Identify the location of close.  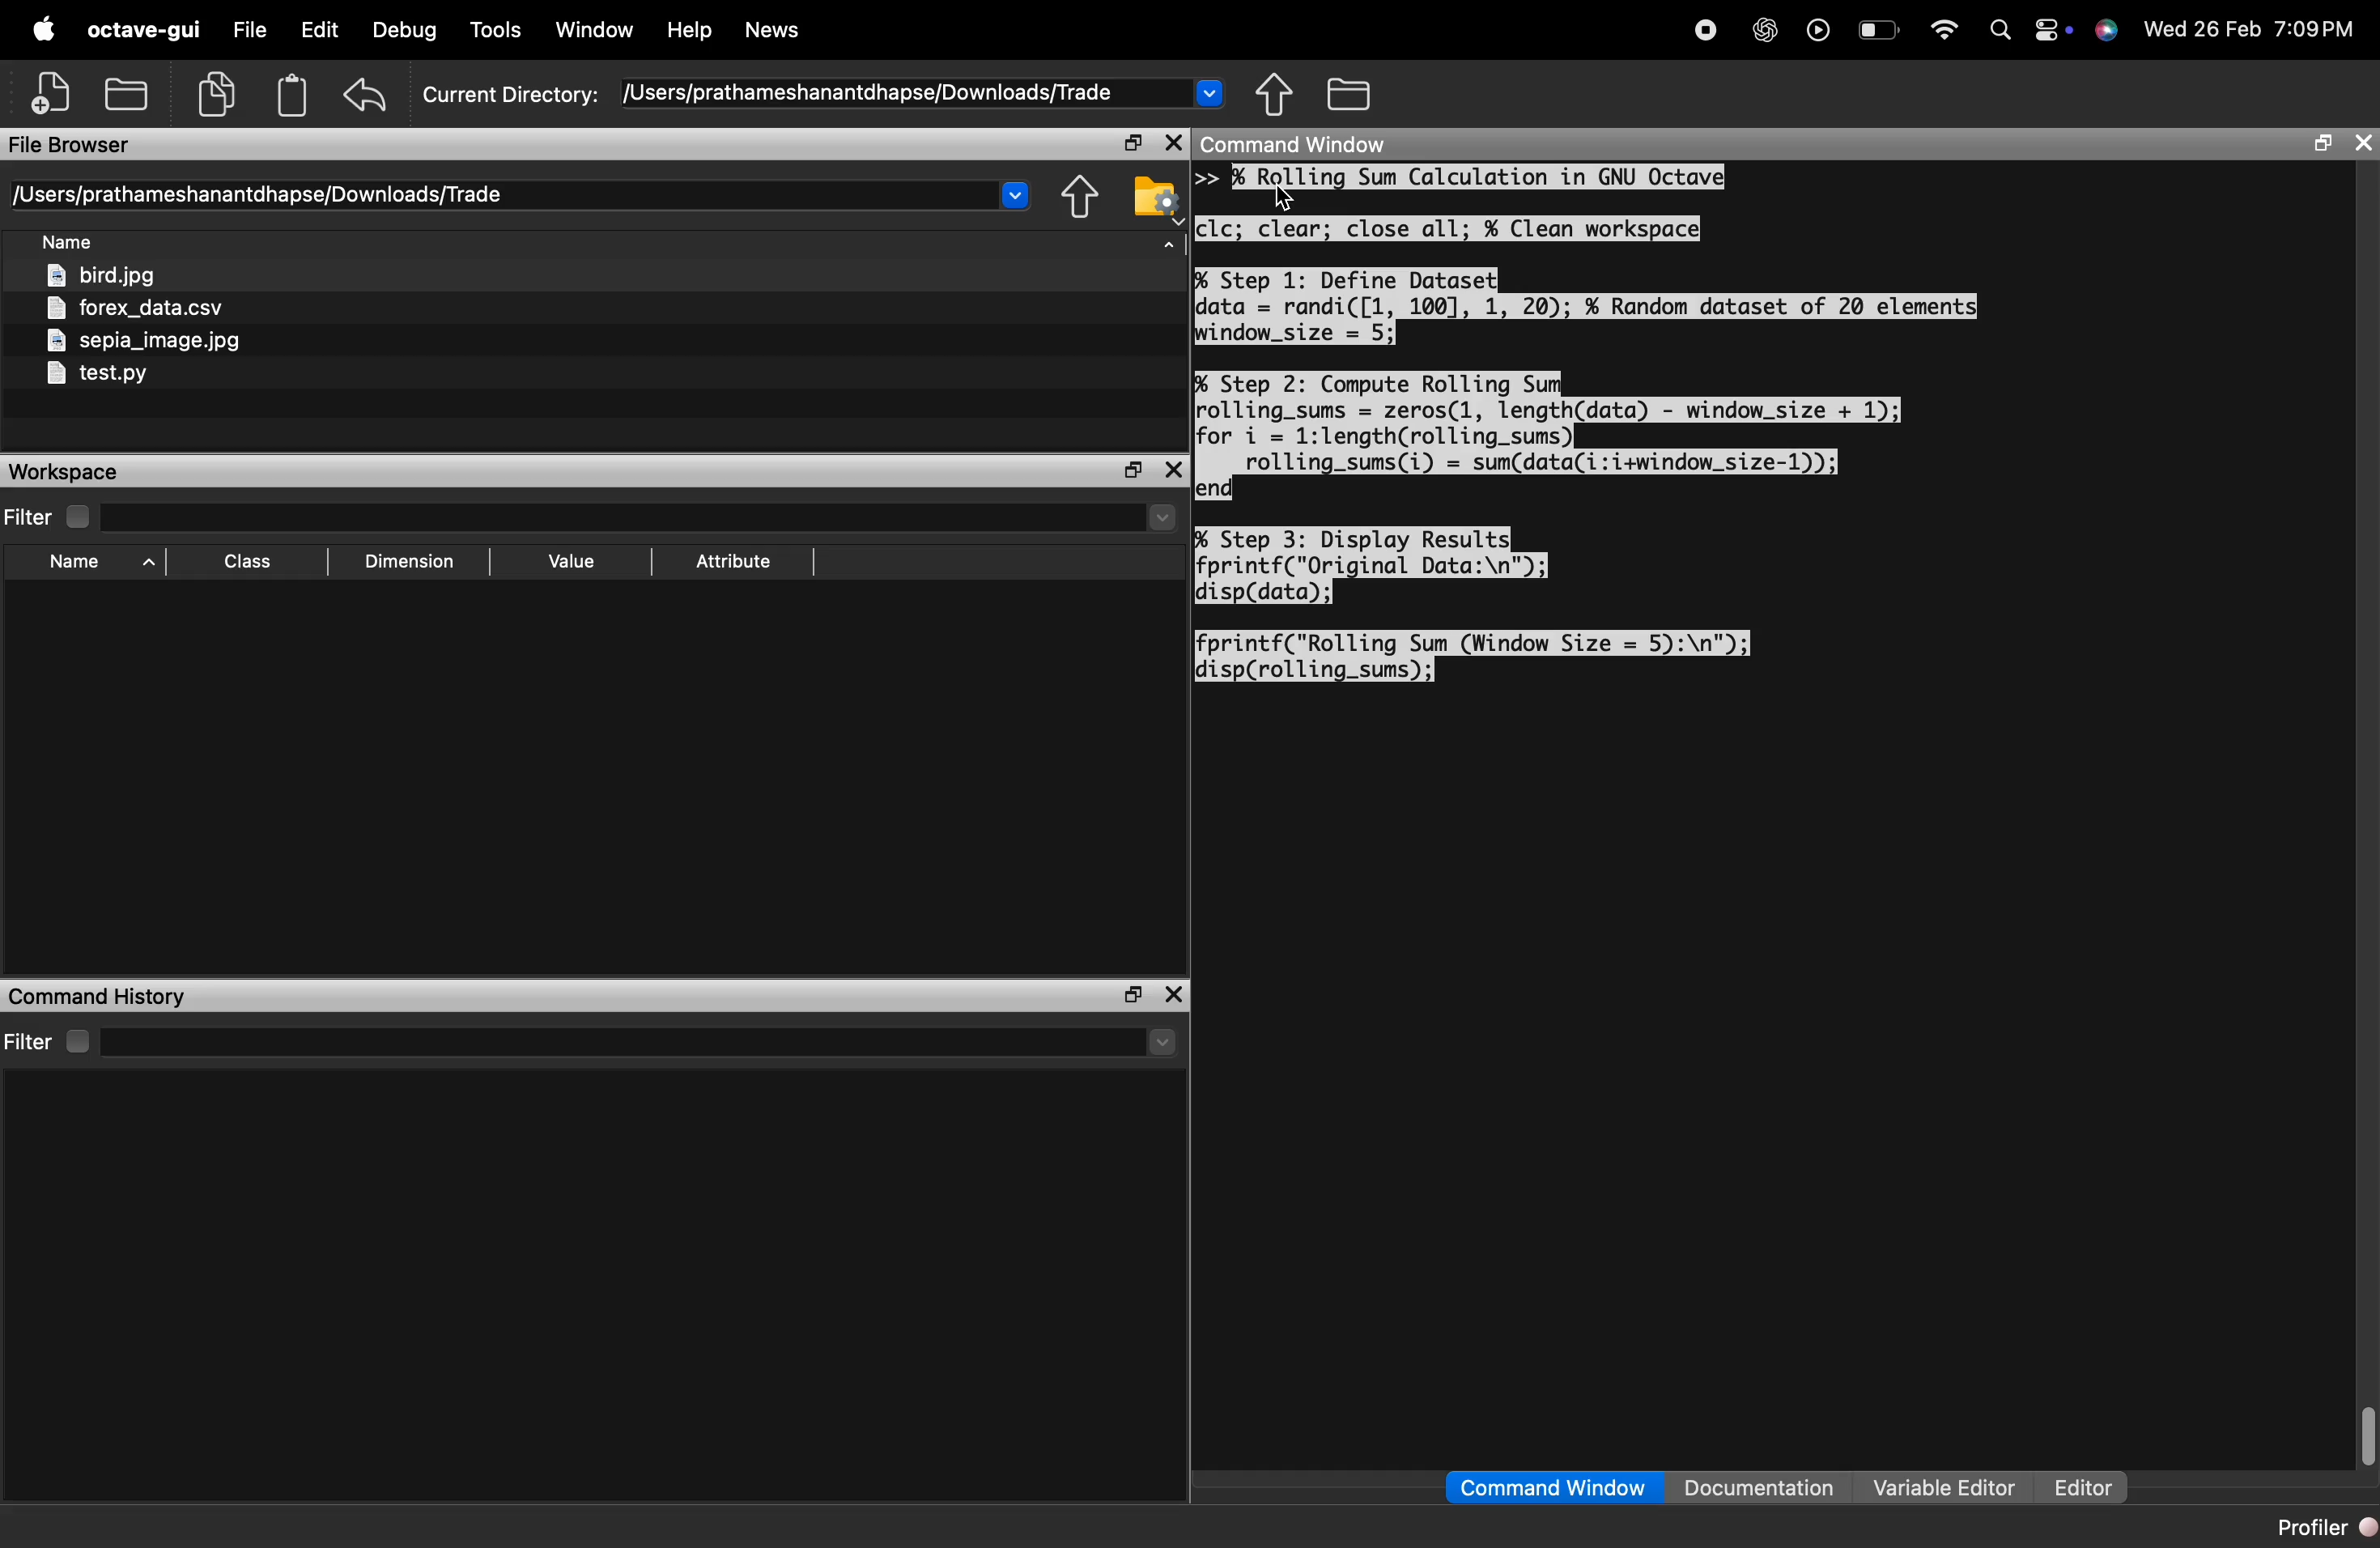
(1176, 995).